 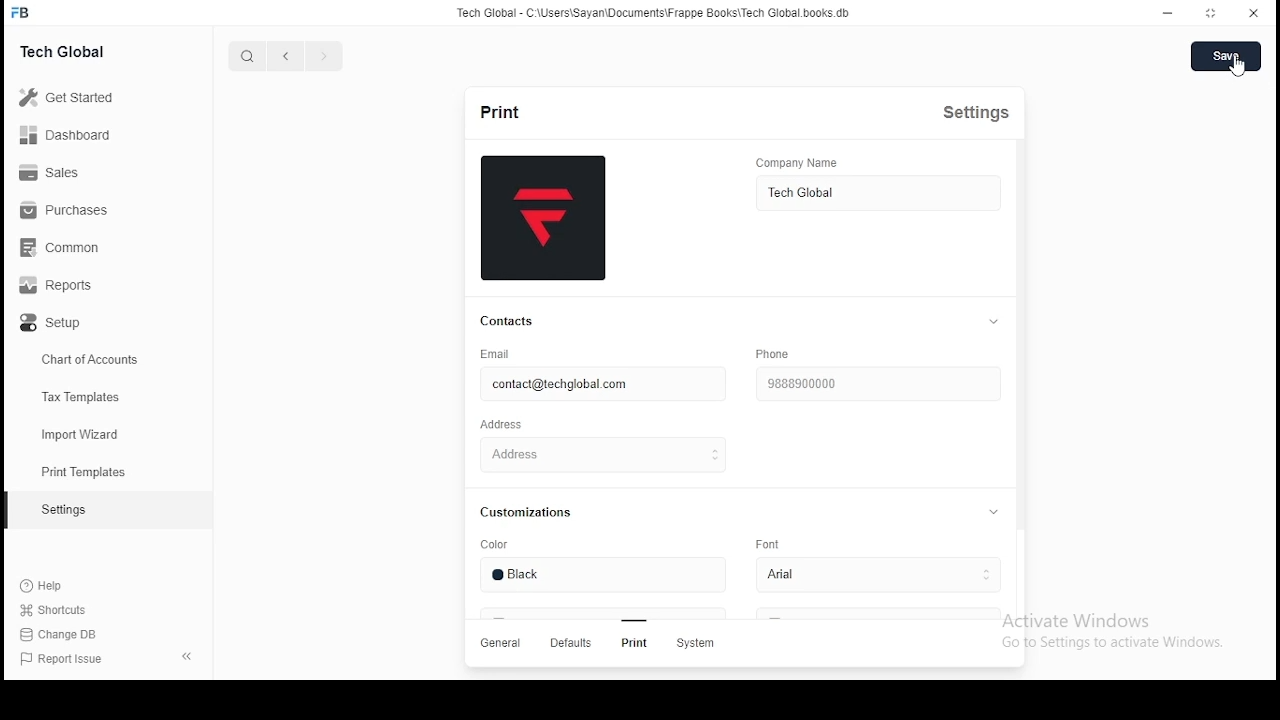 What do you see at coordinates (569, 645) in the screenshot?
I see `Defaults ` at bounding box center [569, 645].